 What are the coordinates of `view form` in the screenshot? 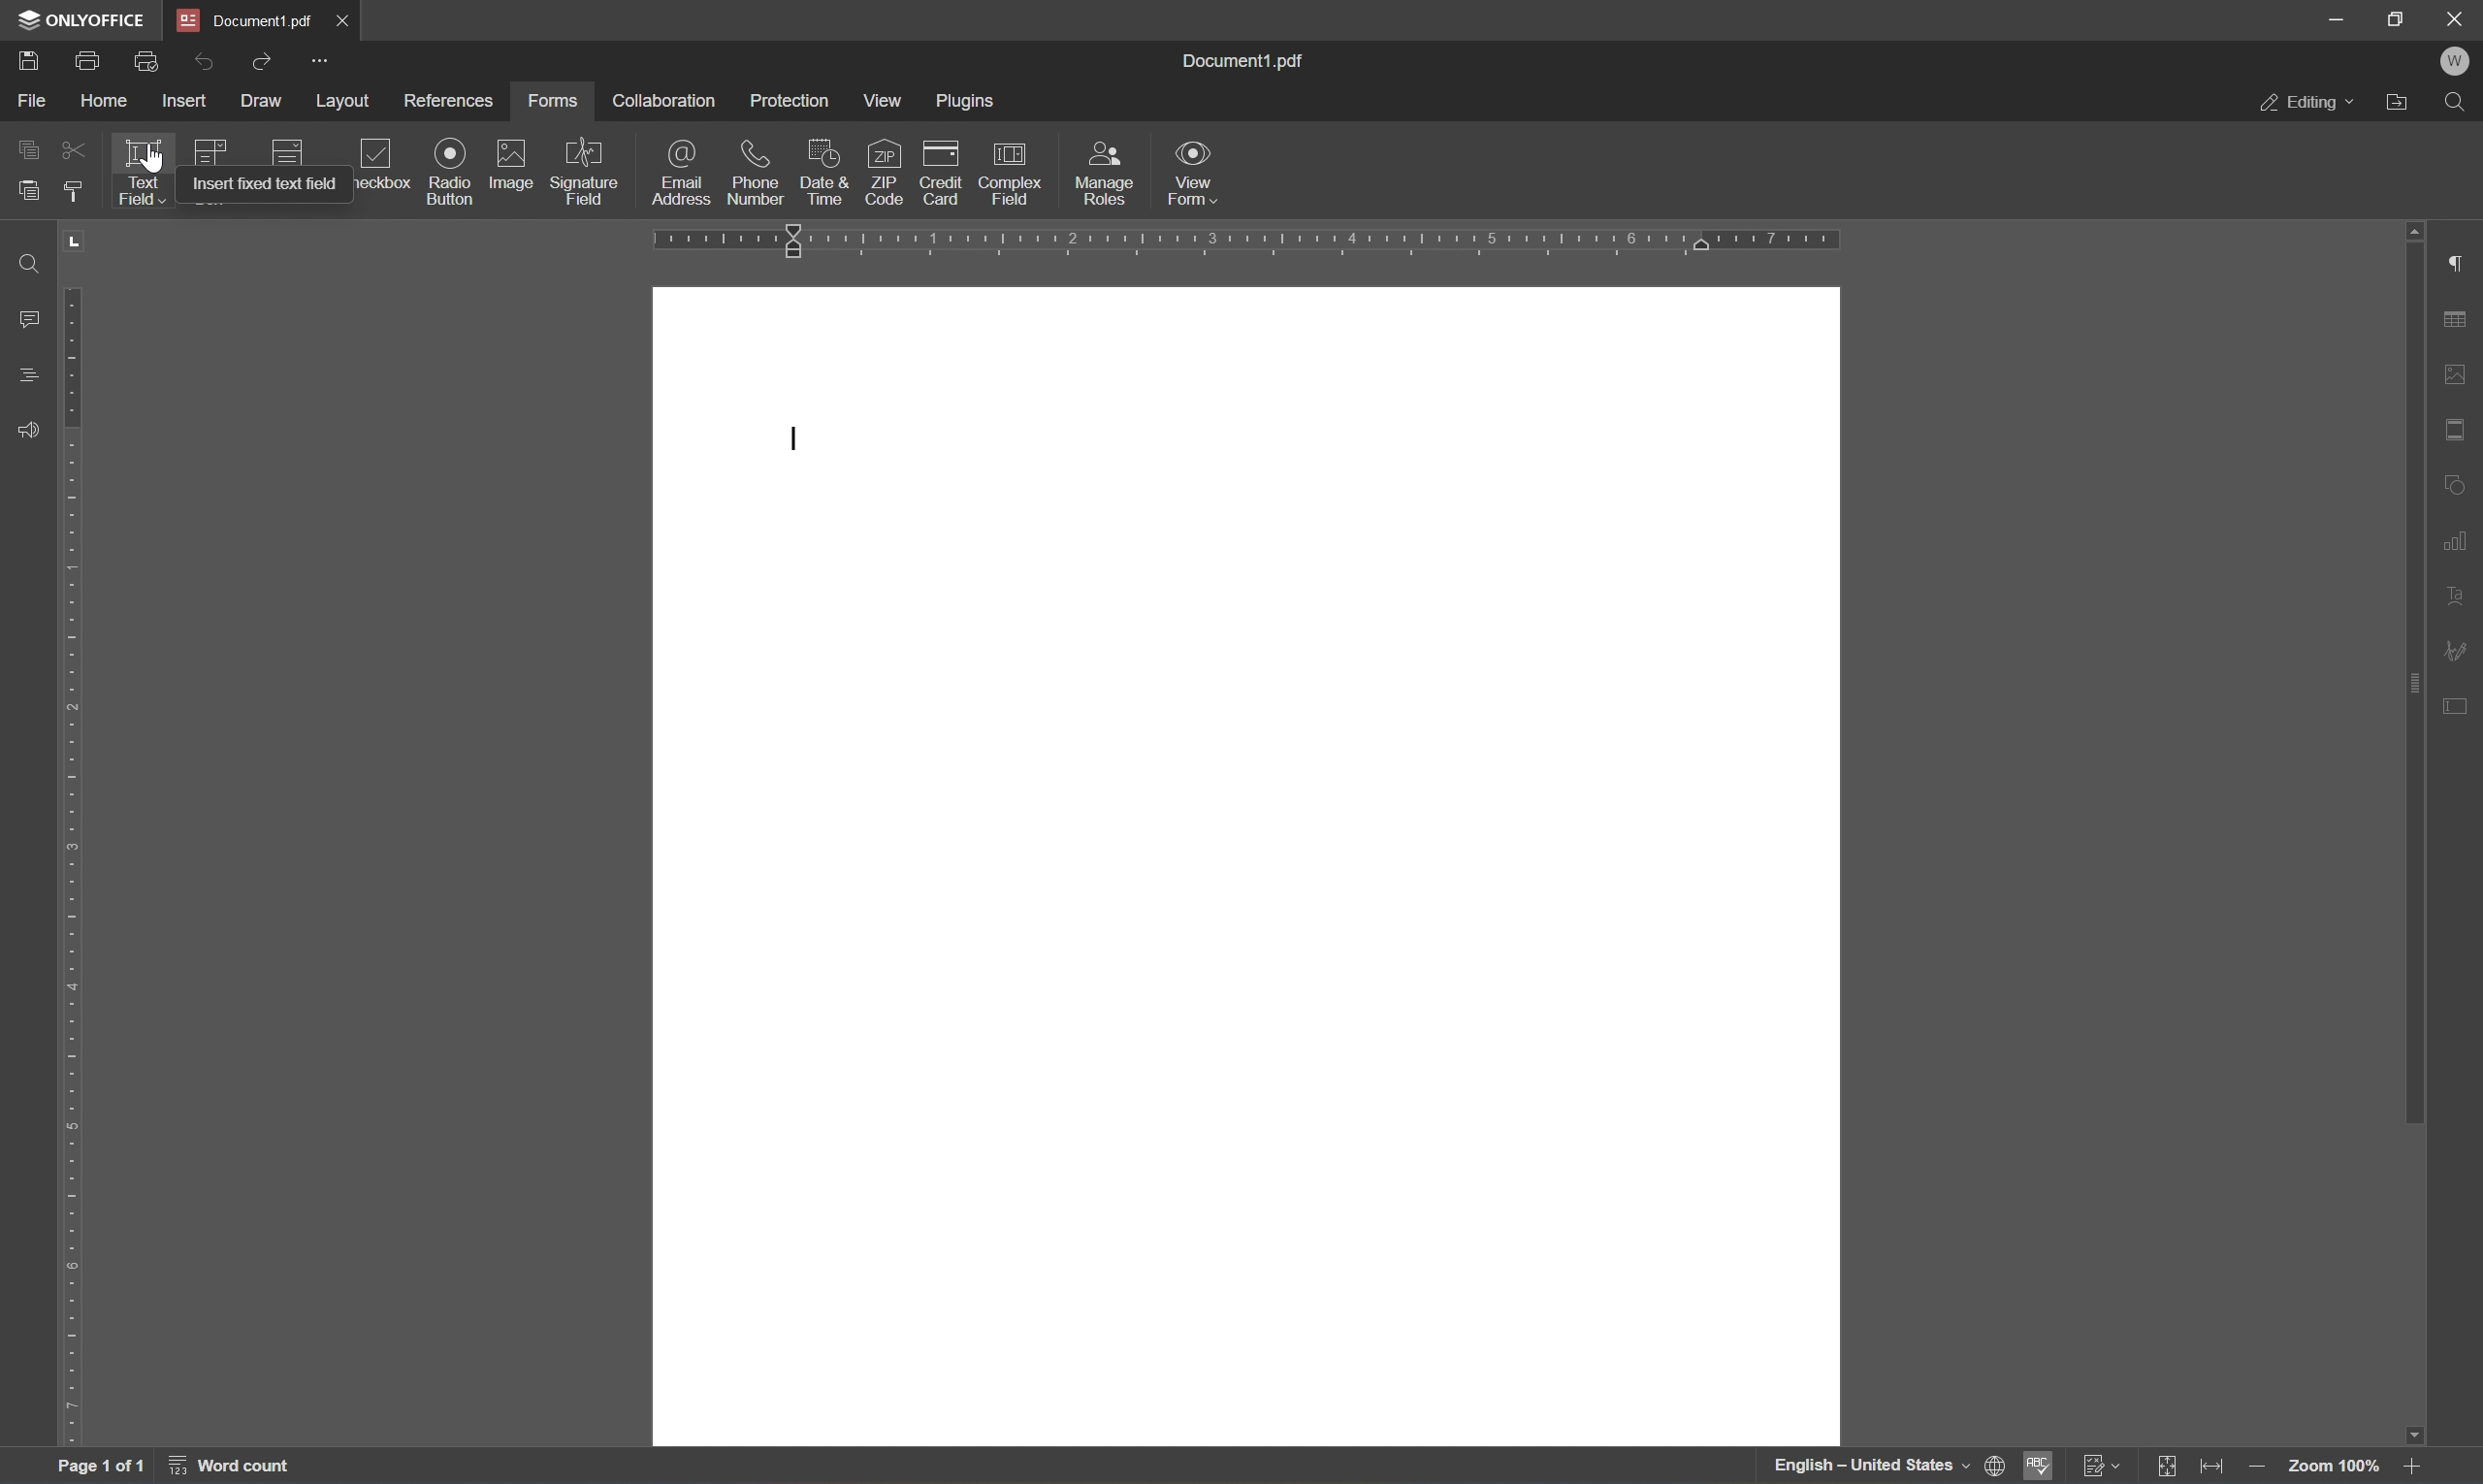 It's located at (1196, 172).